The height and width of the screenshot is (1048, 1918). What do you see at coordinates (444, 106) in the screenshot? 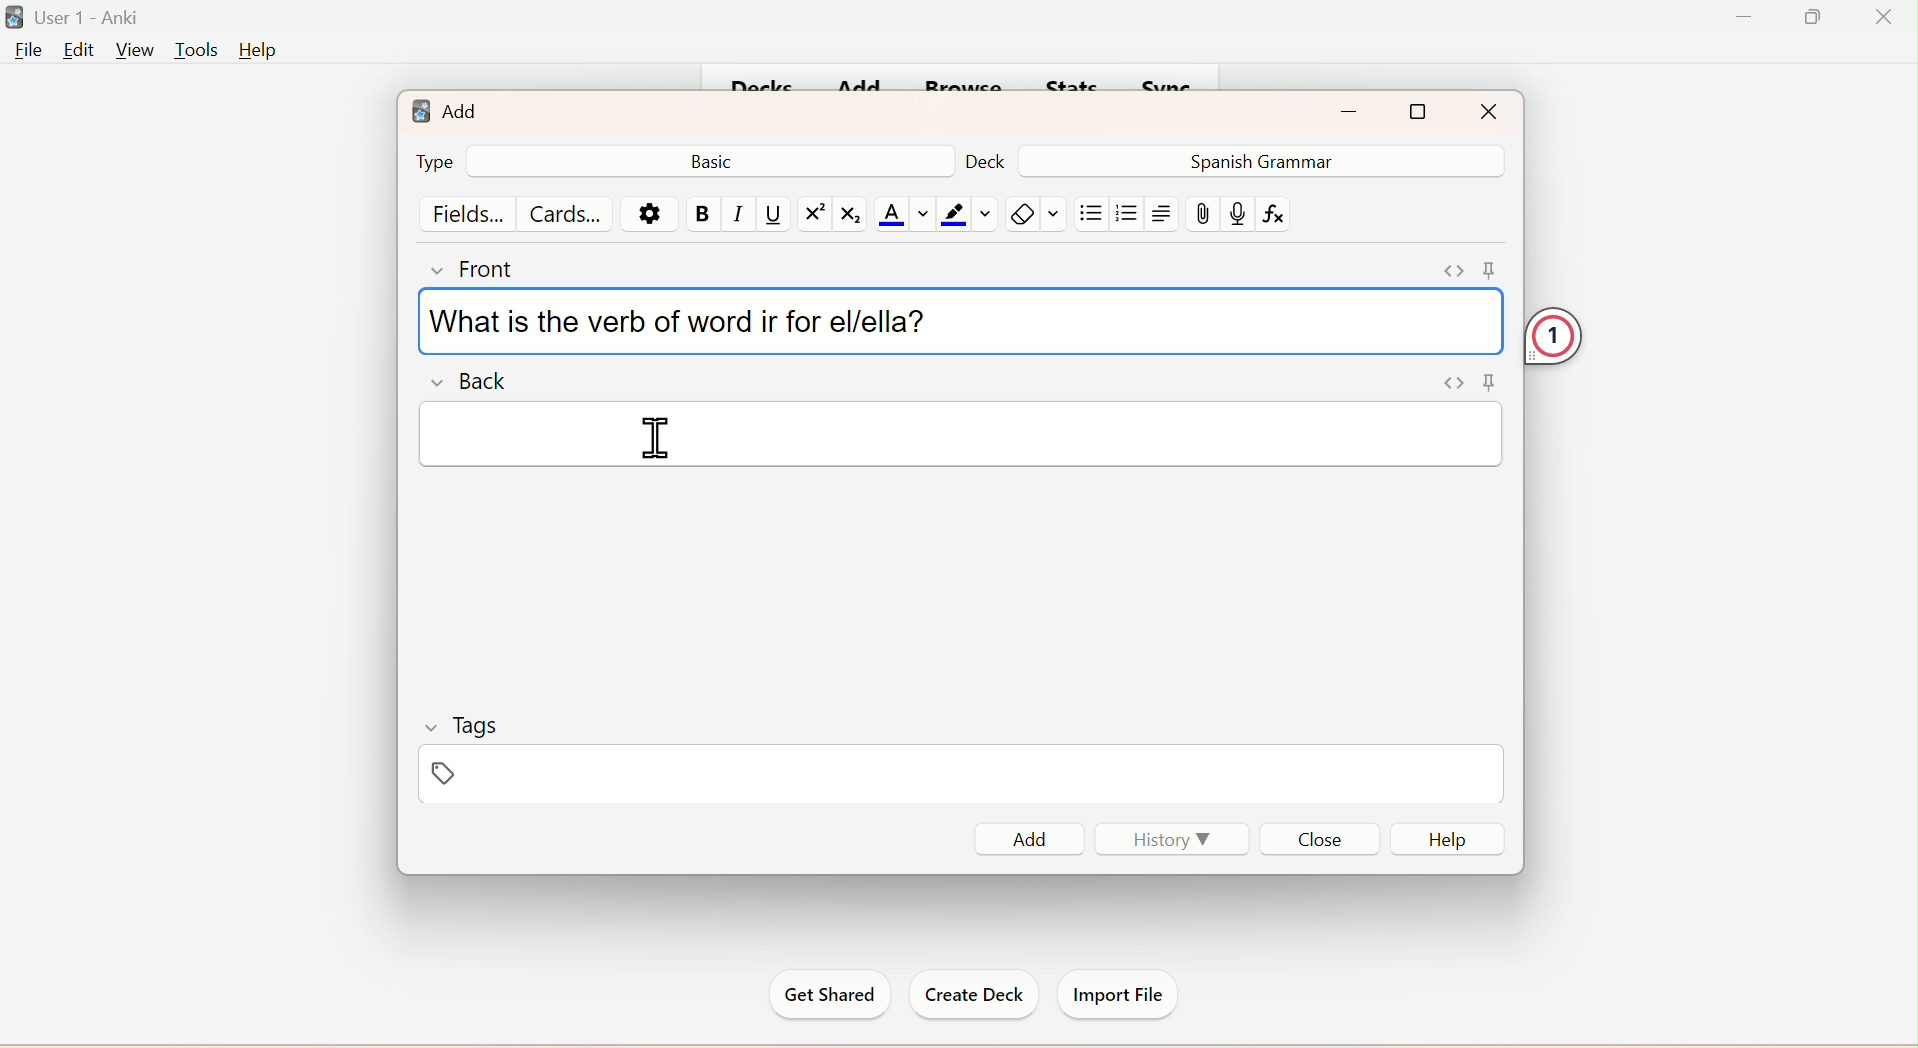
I see `Add` at bounding box center [444, 106].